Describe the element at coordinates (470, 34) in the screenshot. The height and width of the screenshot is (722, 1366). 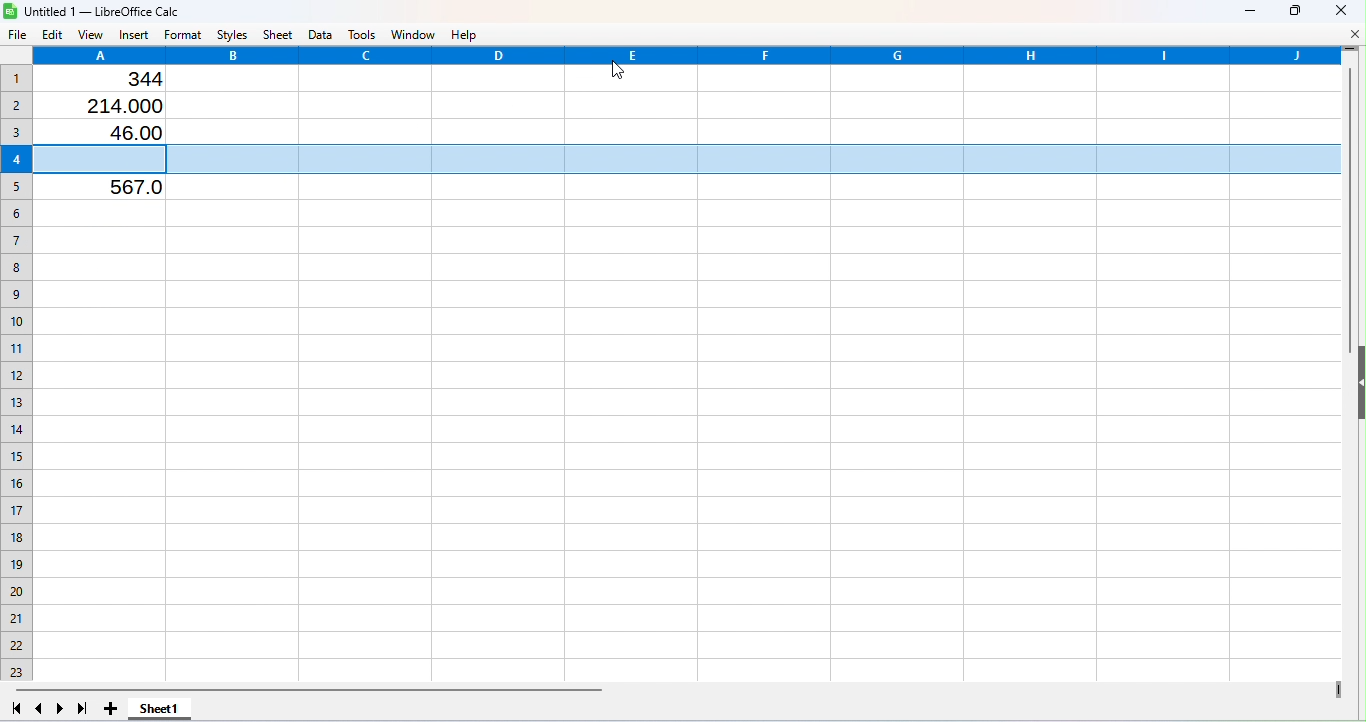
I see `Help` at that location.